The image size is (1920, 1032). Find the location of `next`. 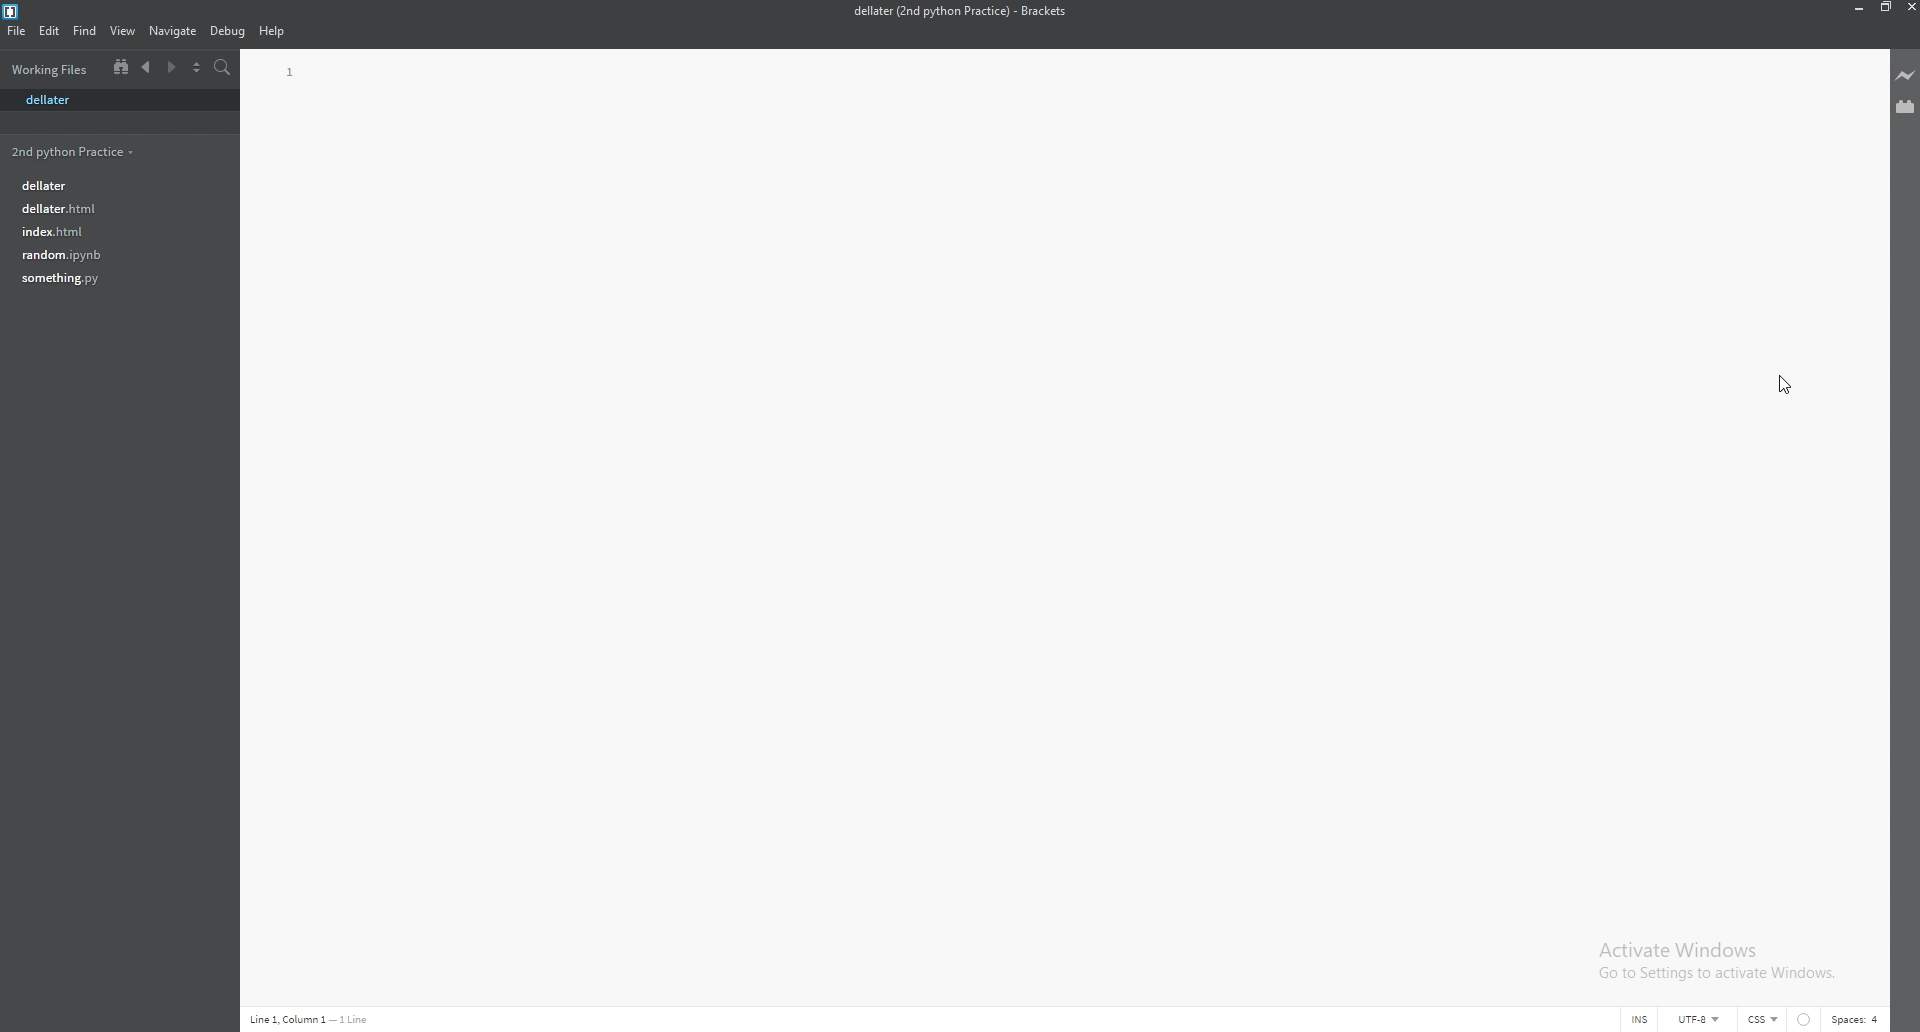

next is located at coordinates (170, 68).